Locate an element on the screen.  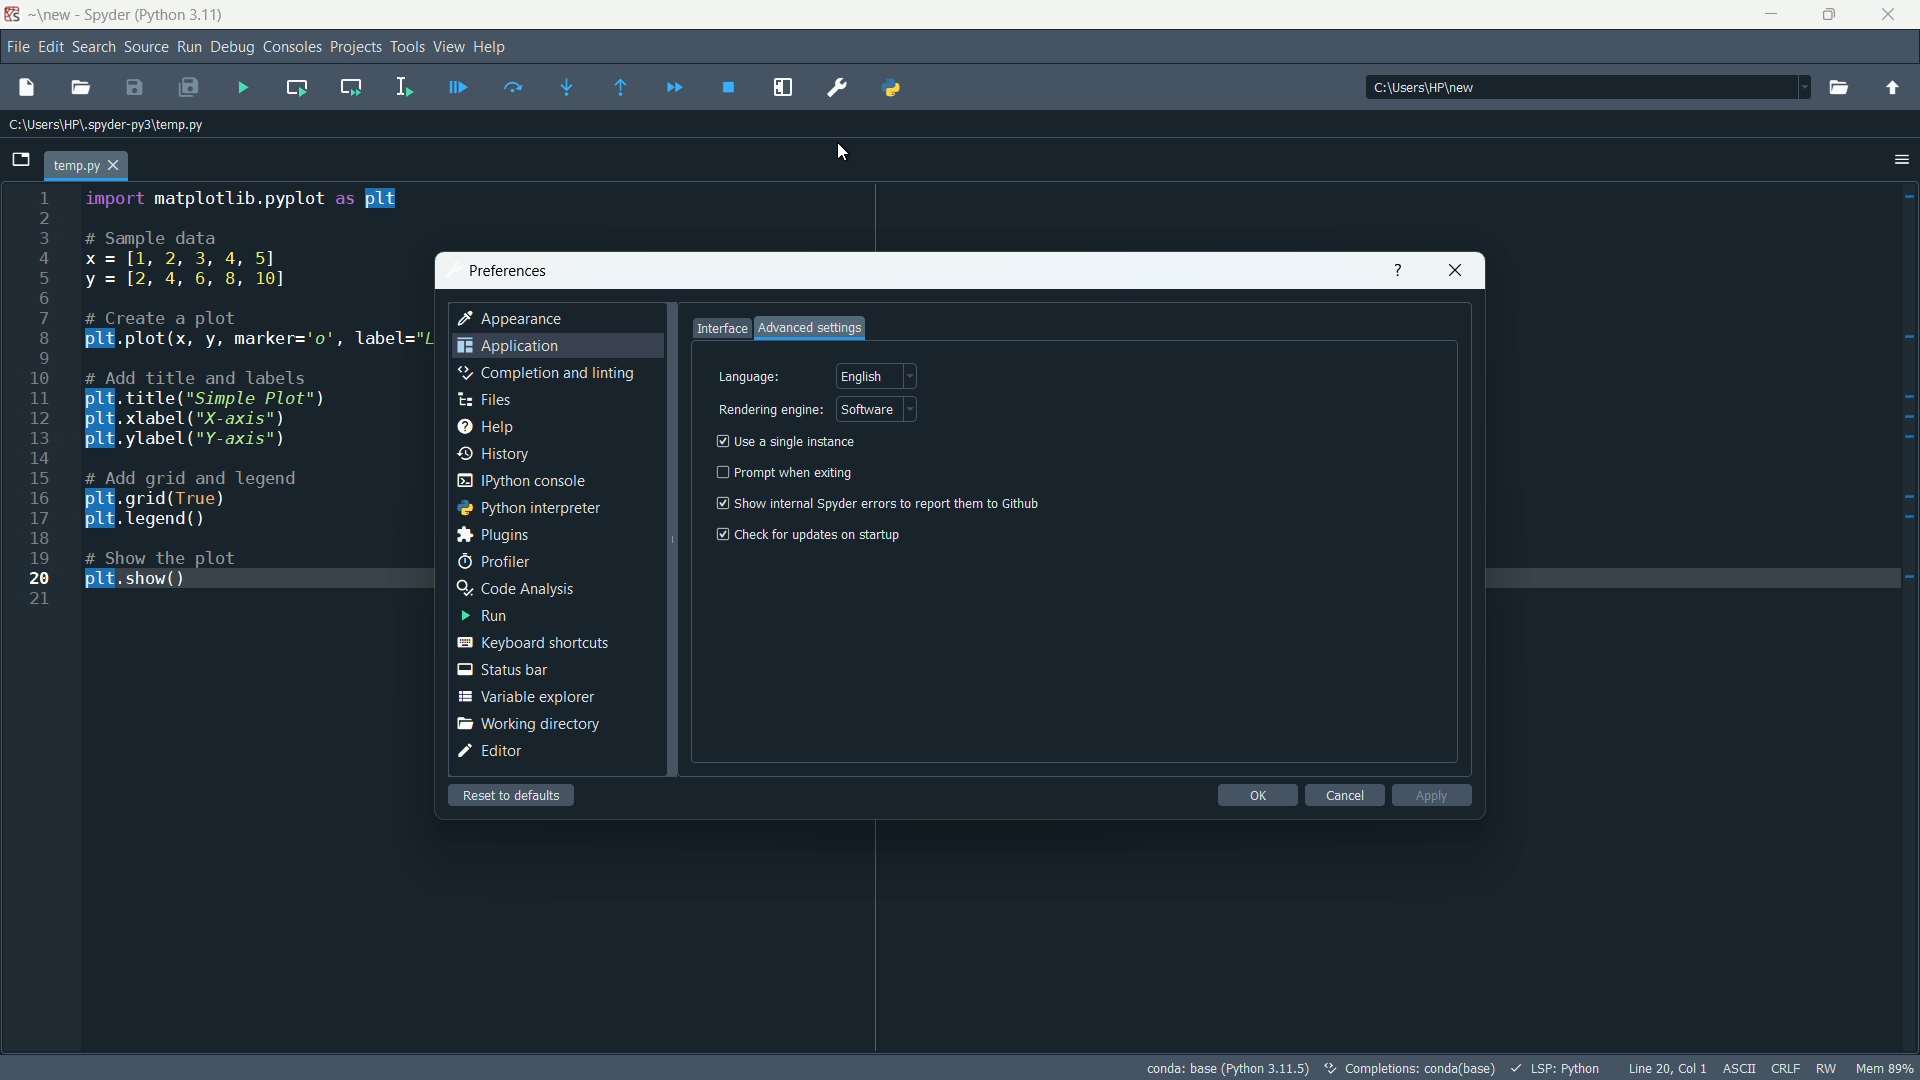
cursor is located at coordinates (848, 148).